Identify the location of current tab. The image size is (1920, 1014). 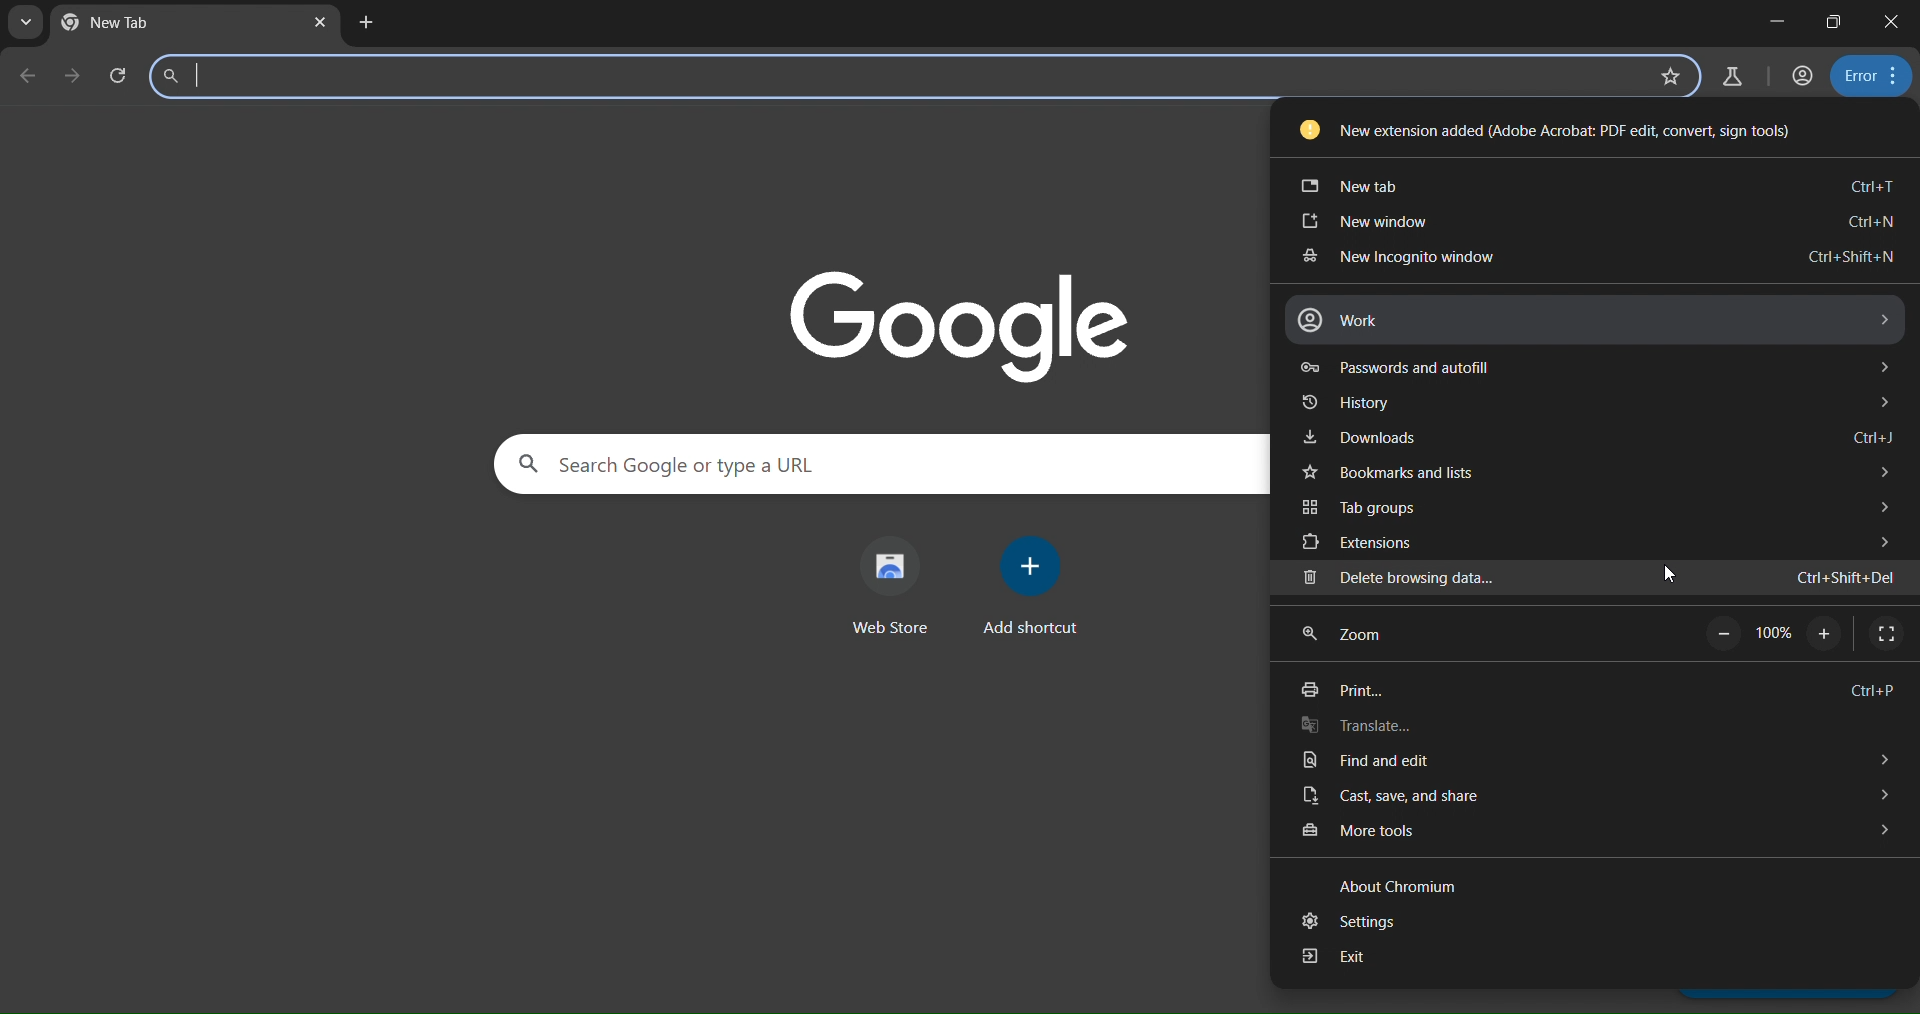
(130, 25).